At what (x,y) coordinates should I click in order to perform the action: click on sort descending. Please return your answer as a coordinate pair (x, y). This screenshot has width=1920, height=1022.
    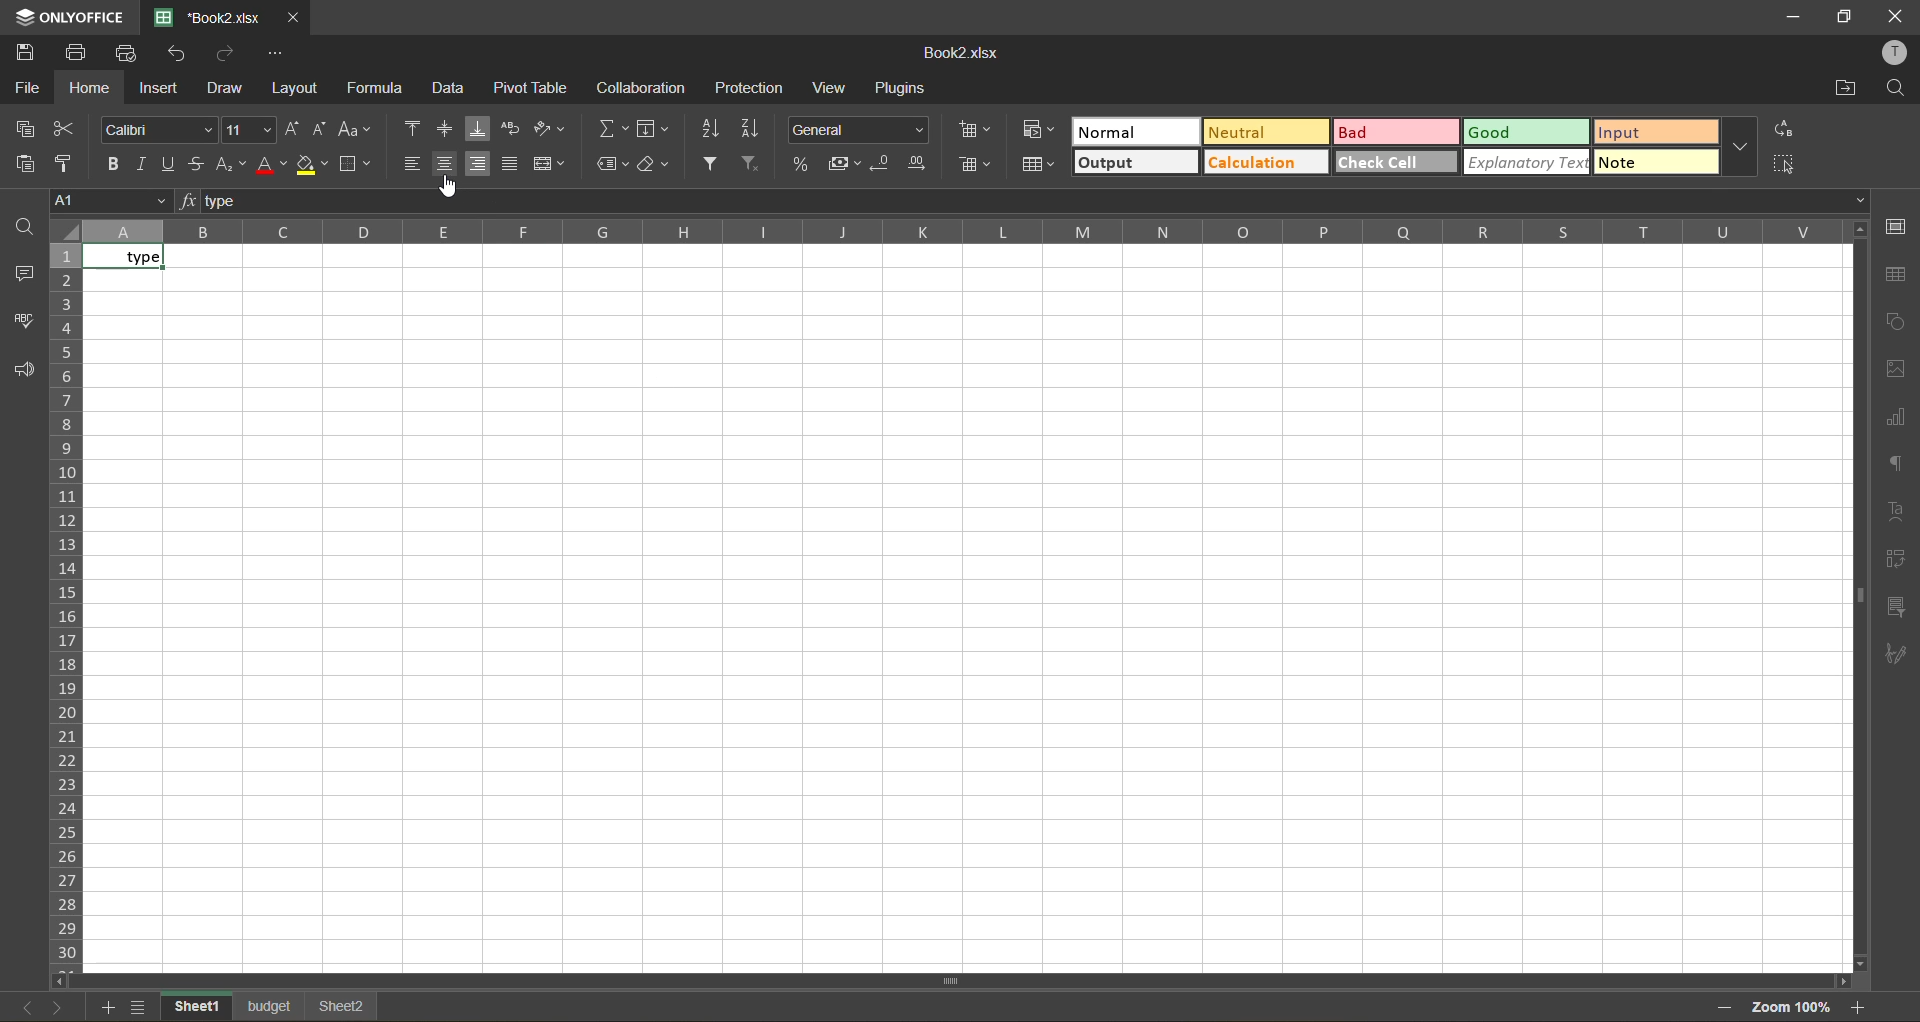
    Looking at the image, I should click on (756, 131).